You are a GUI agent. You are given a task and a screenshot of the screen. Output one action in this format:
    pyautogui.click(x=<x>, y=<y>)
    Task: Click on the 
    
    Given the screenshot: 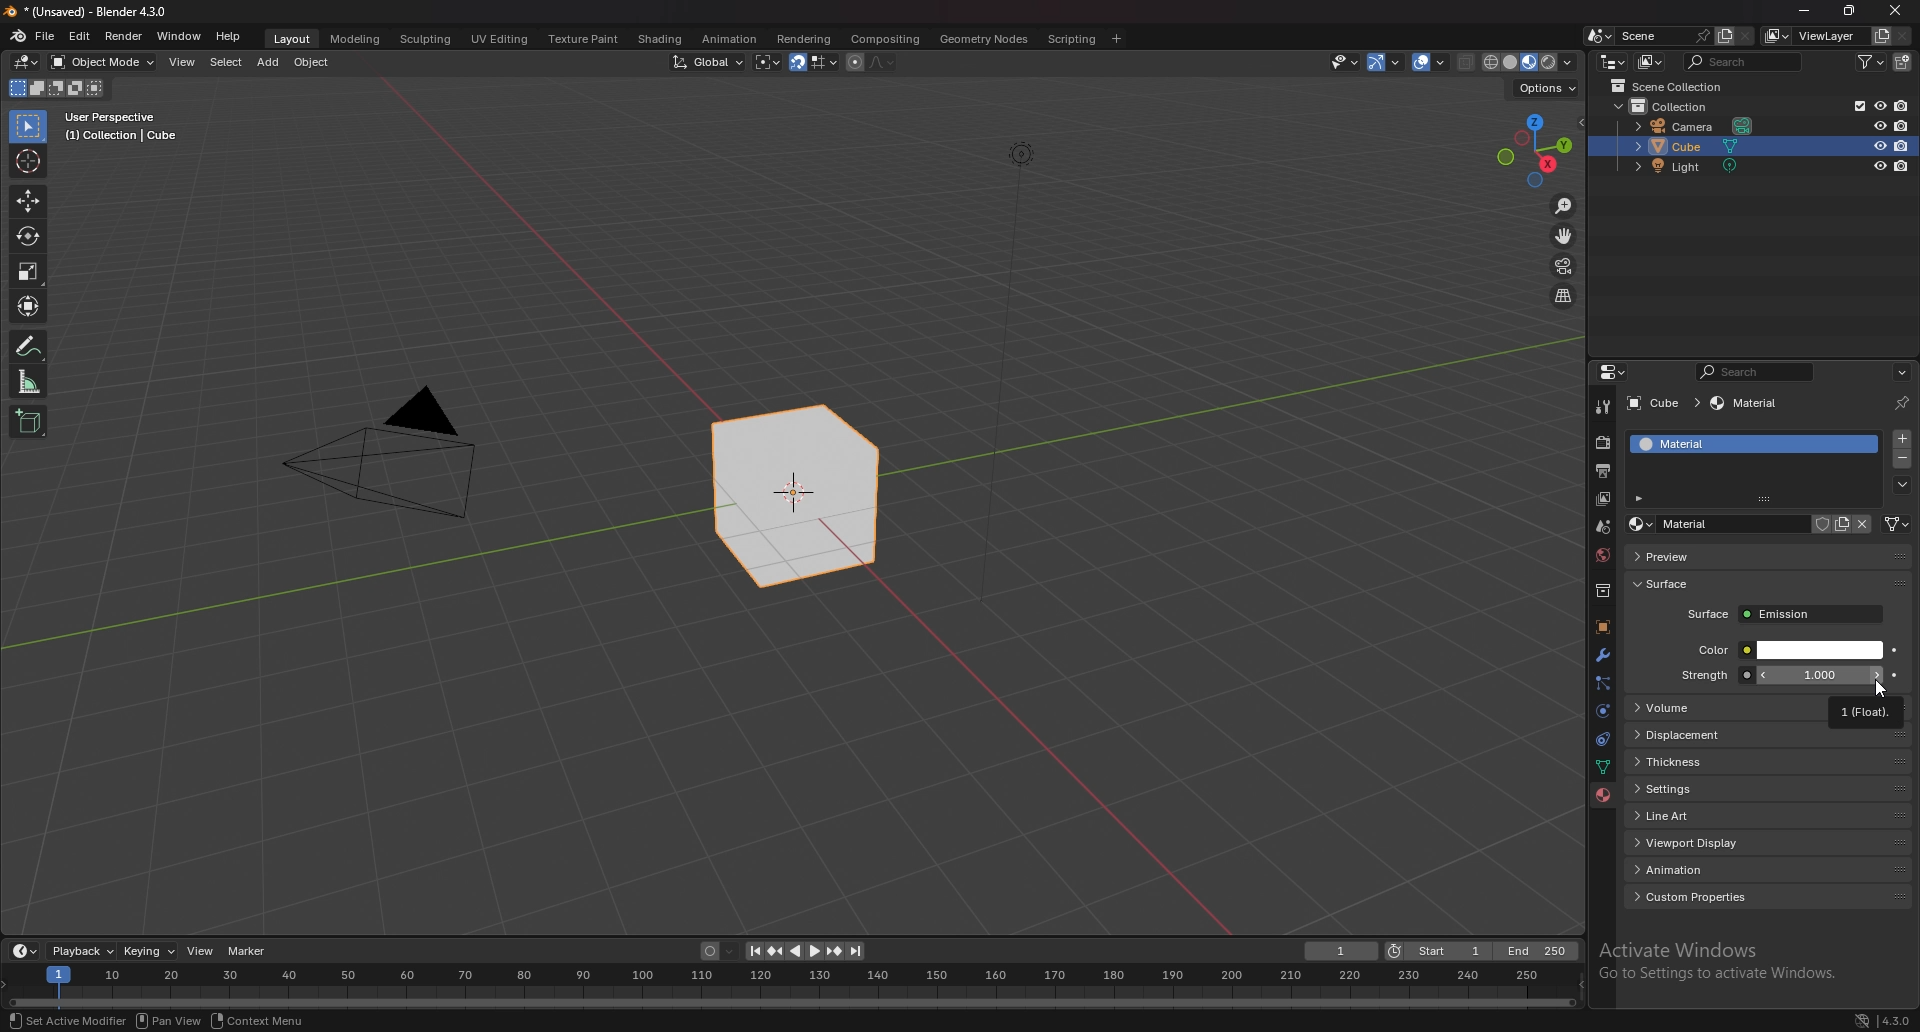 What is the action you would take?
    pyautogui.click(x=171, y=1020)
    